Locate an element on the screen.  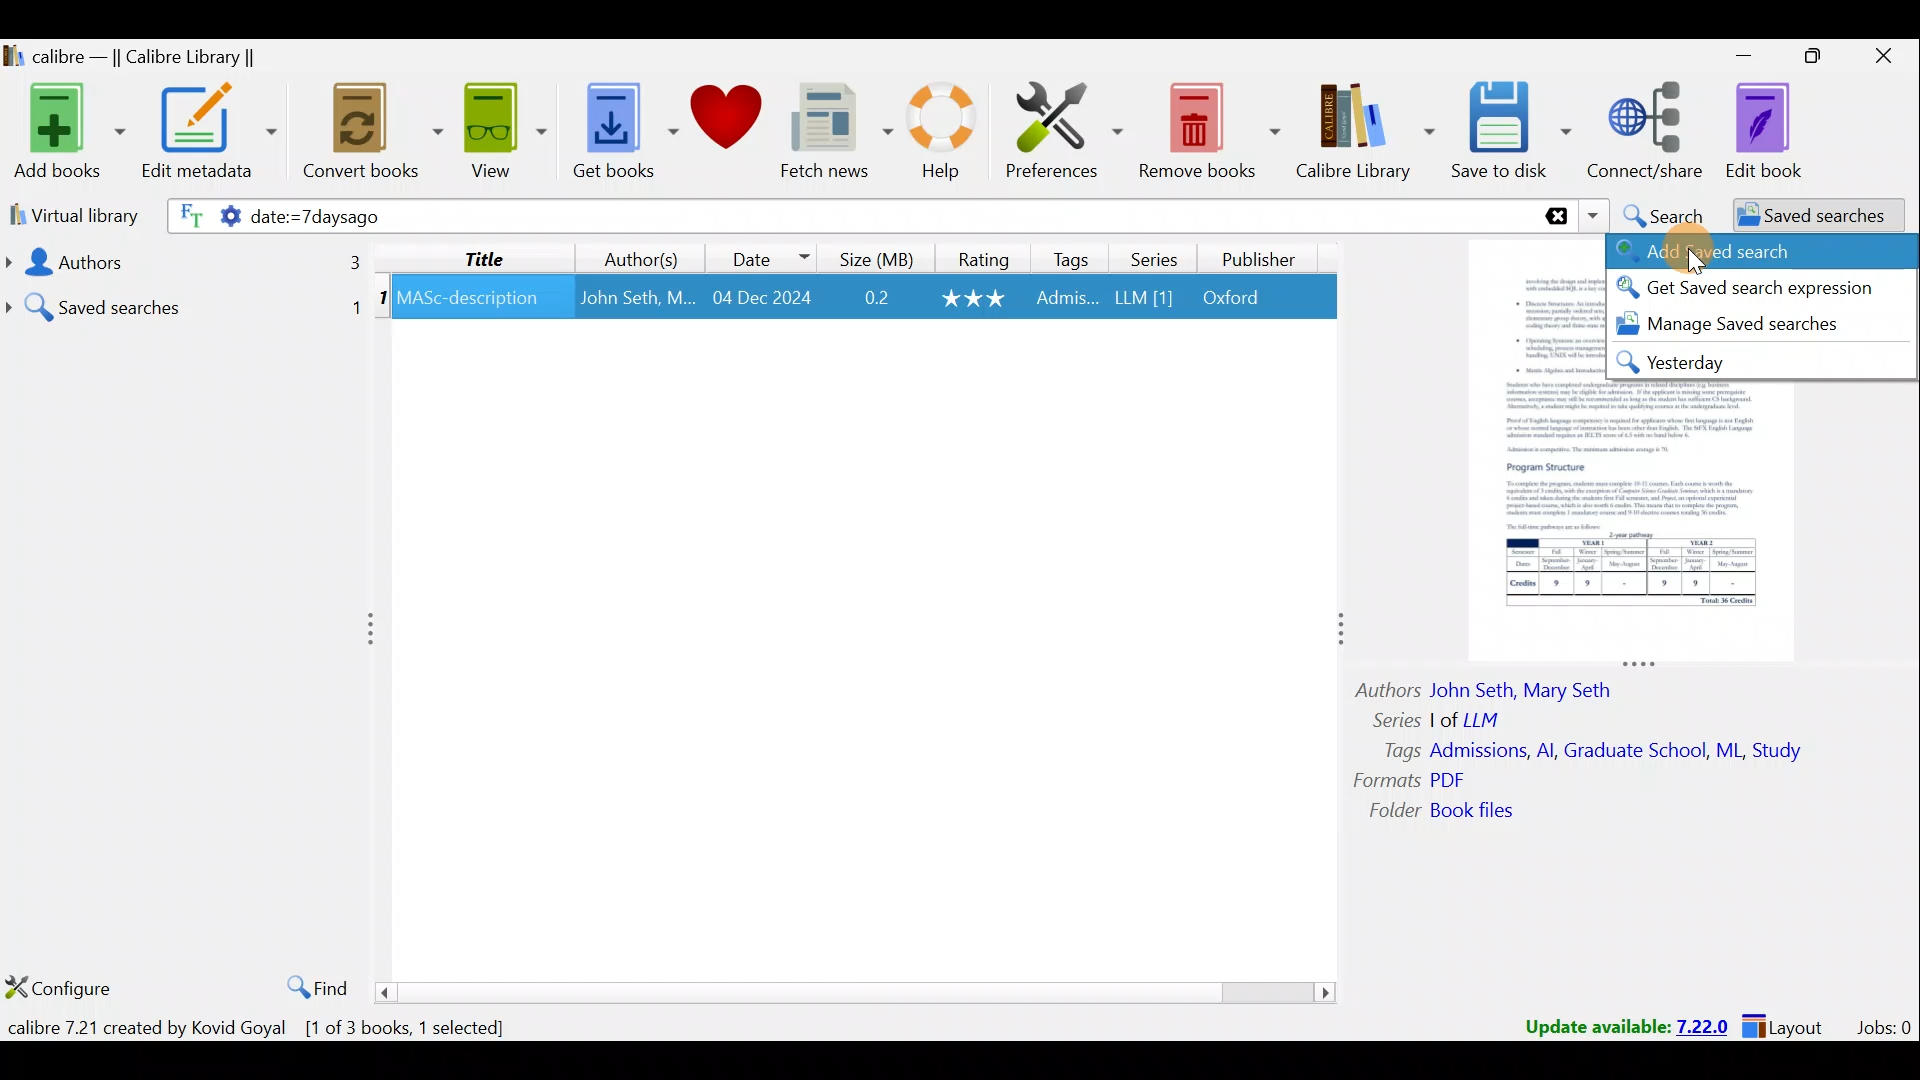
John Seth, M... is located at coordinates (637, 298).